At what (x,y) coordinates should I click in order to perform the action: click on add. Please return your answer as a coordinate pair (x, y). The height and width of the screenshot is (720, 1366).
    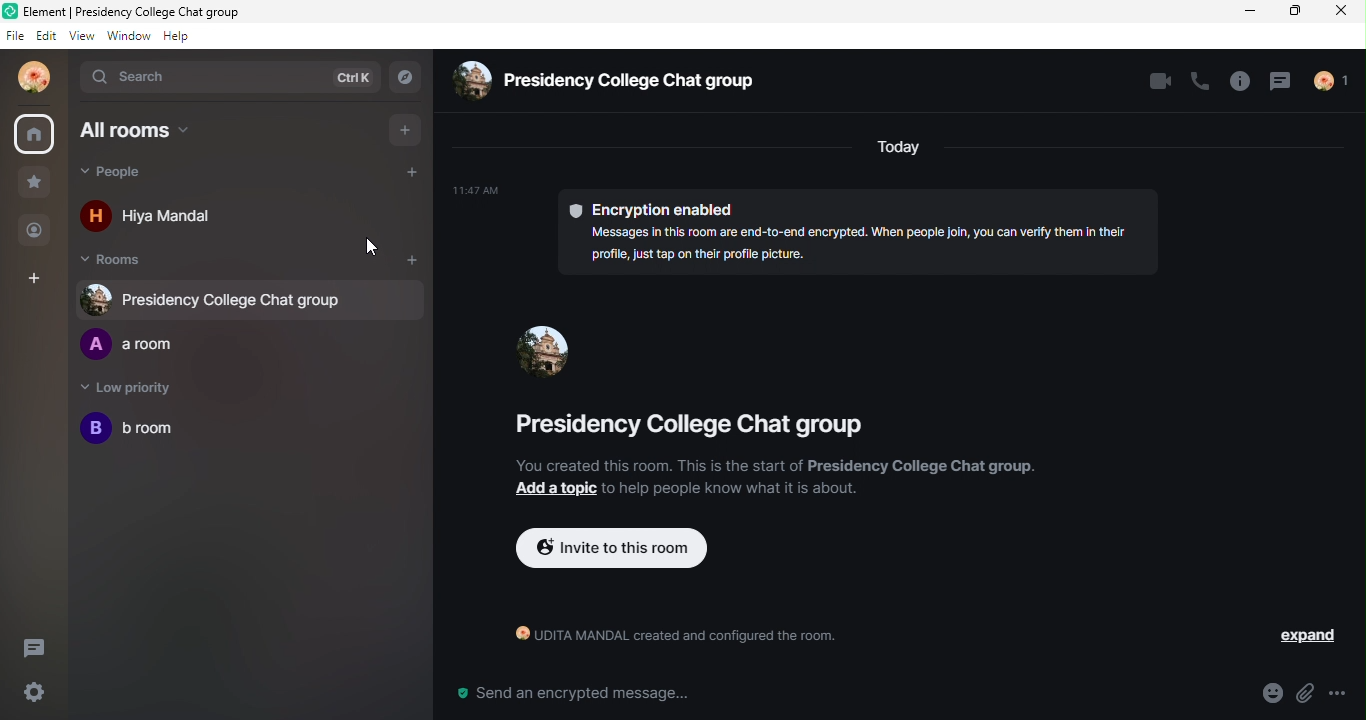
    Looking at the image, I should click on (409, 129).